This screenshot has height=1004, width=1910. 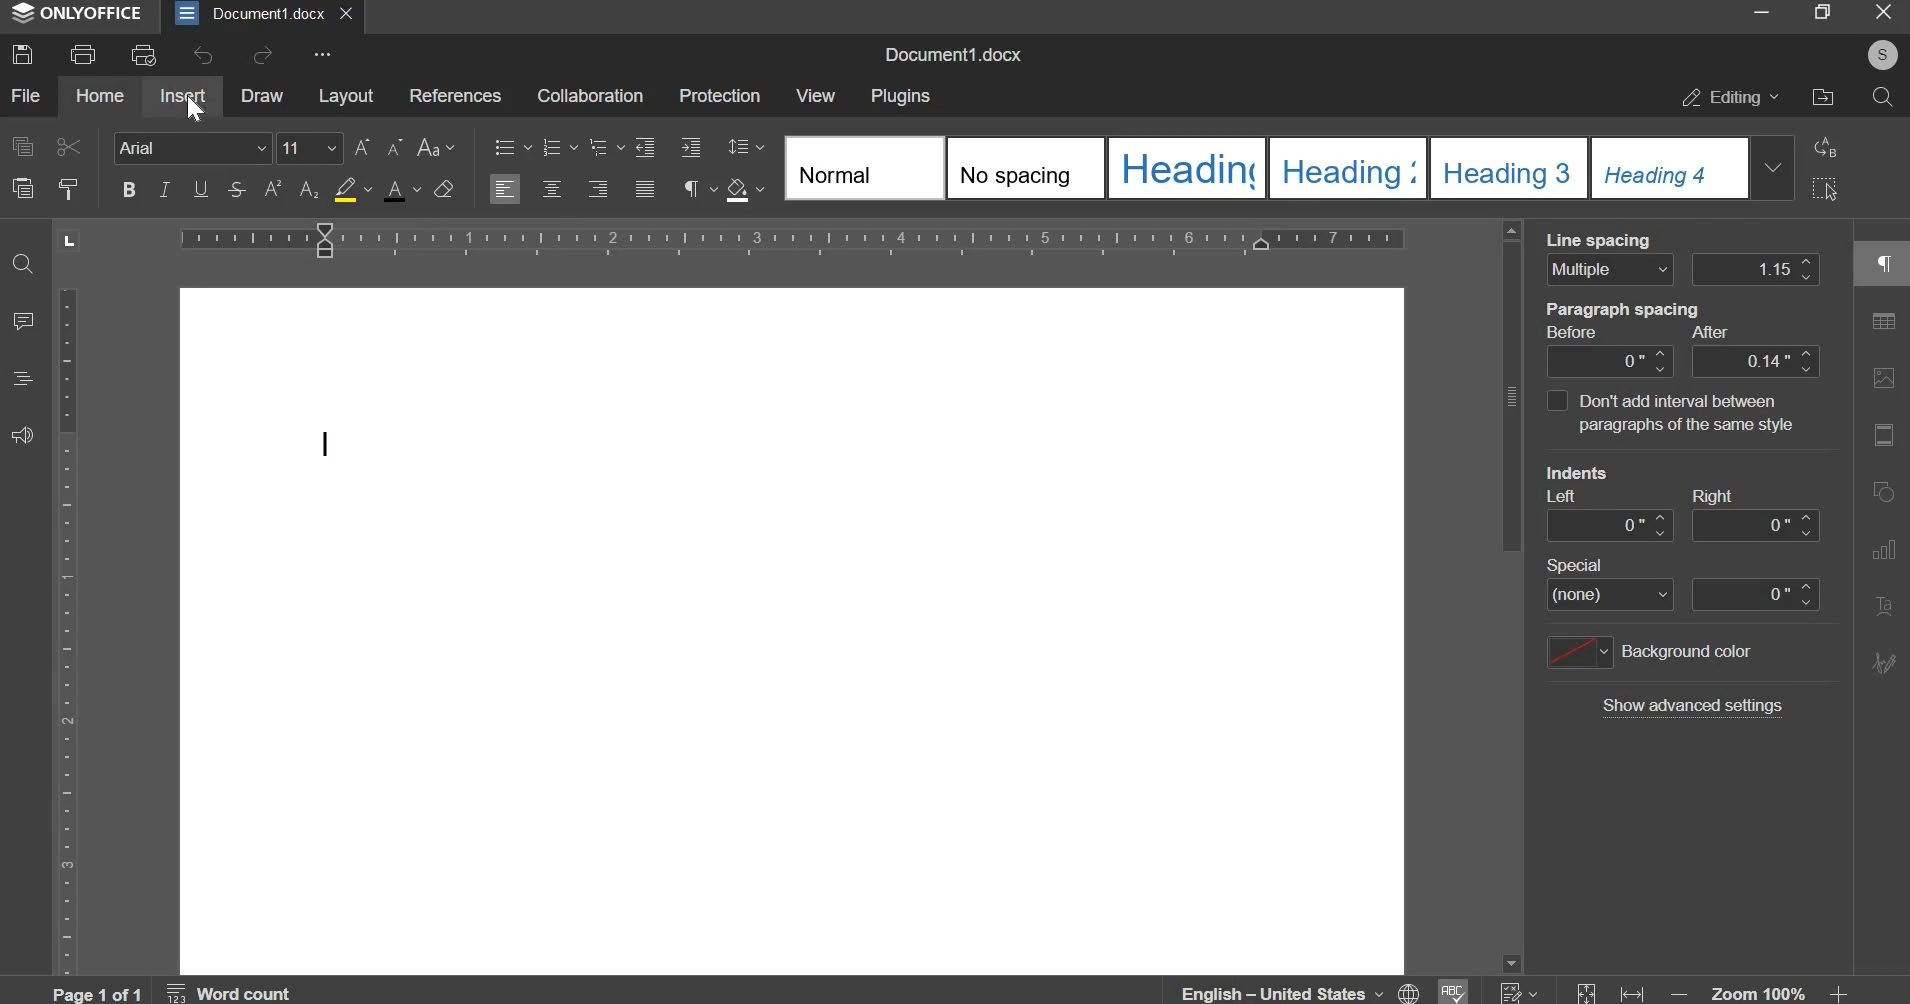 What do you see at coordinates (320, 54) in the screenshot?
I see `more` at bounding box center [320, 54].